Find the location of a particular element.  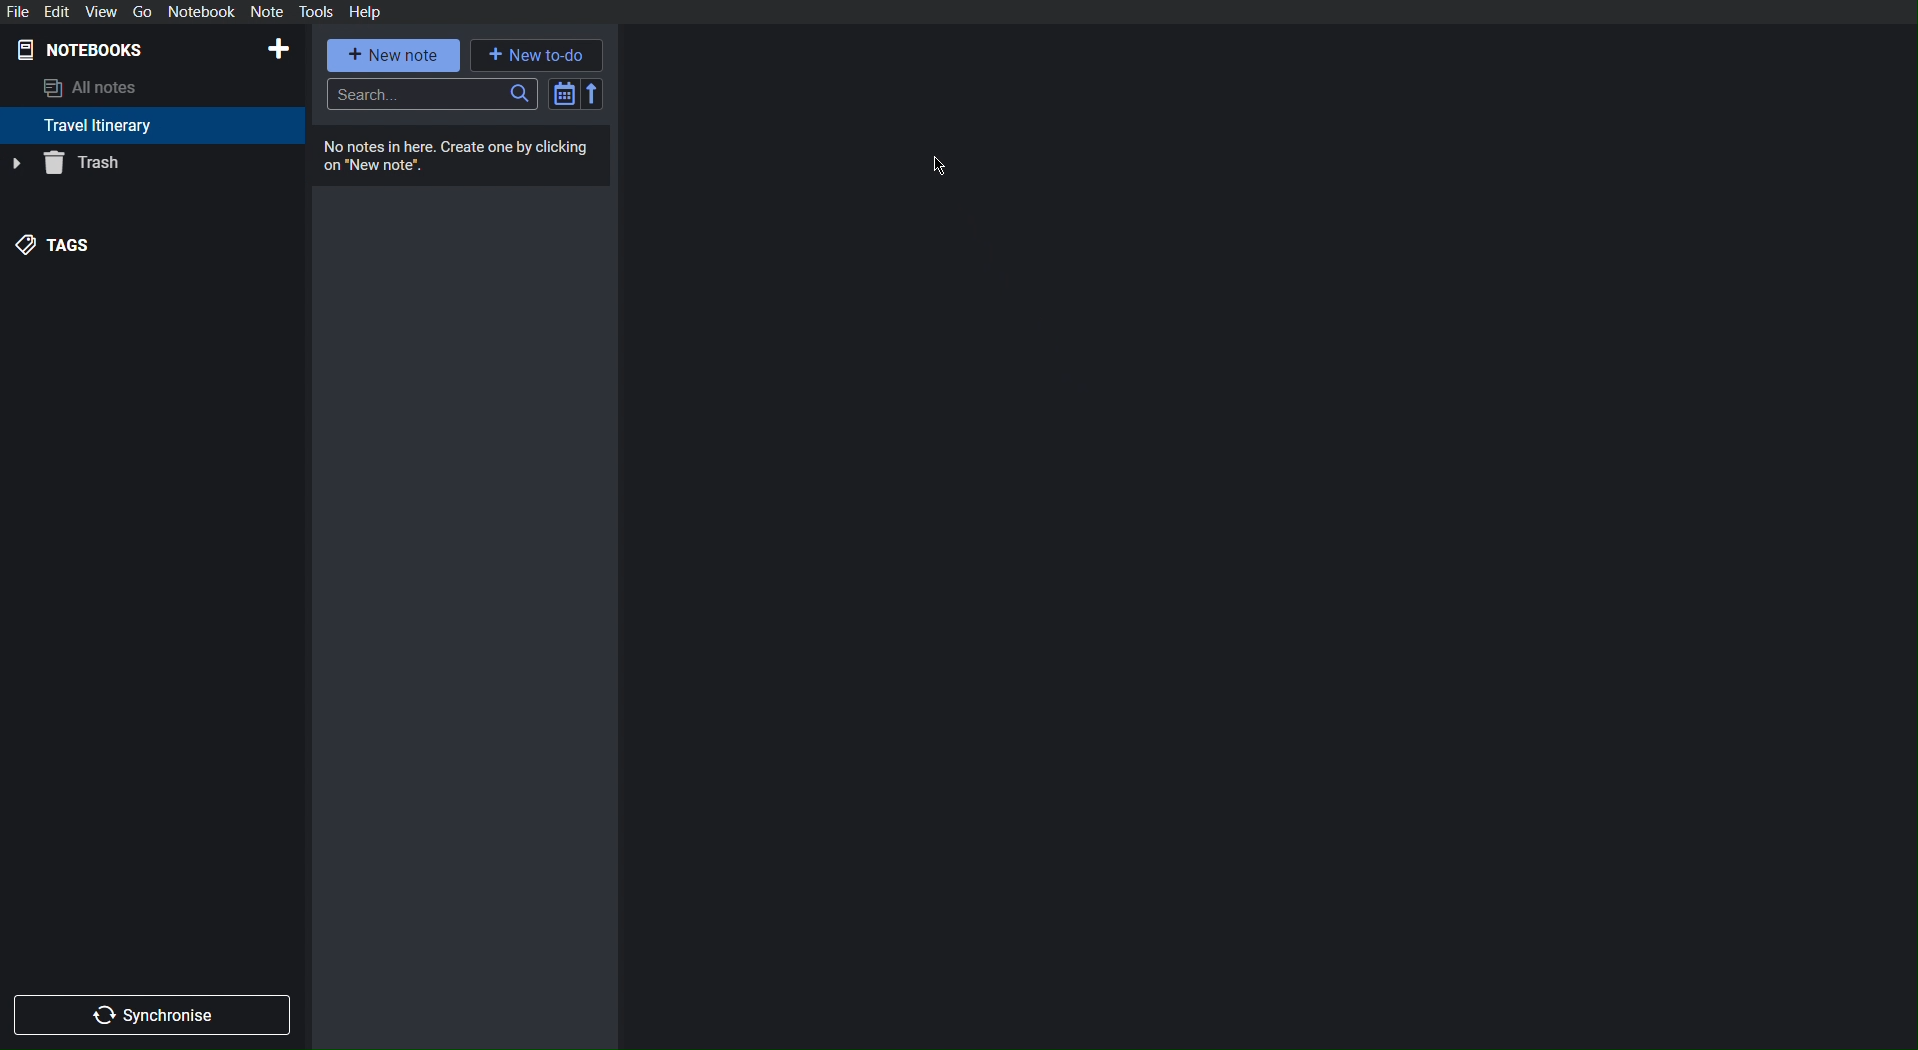

Not is located at coordinates (268, 11).